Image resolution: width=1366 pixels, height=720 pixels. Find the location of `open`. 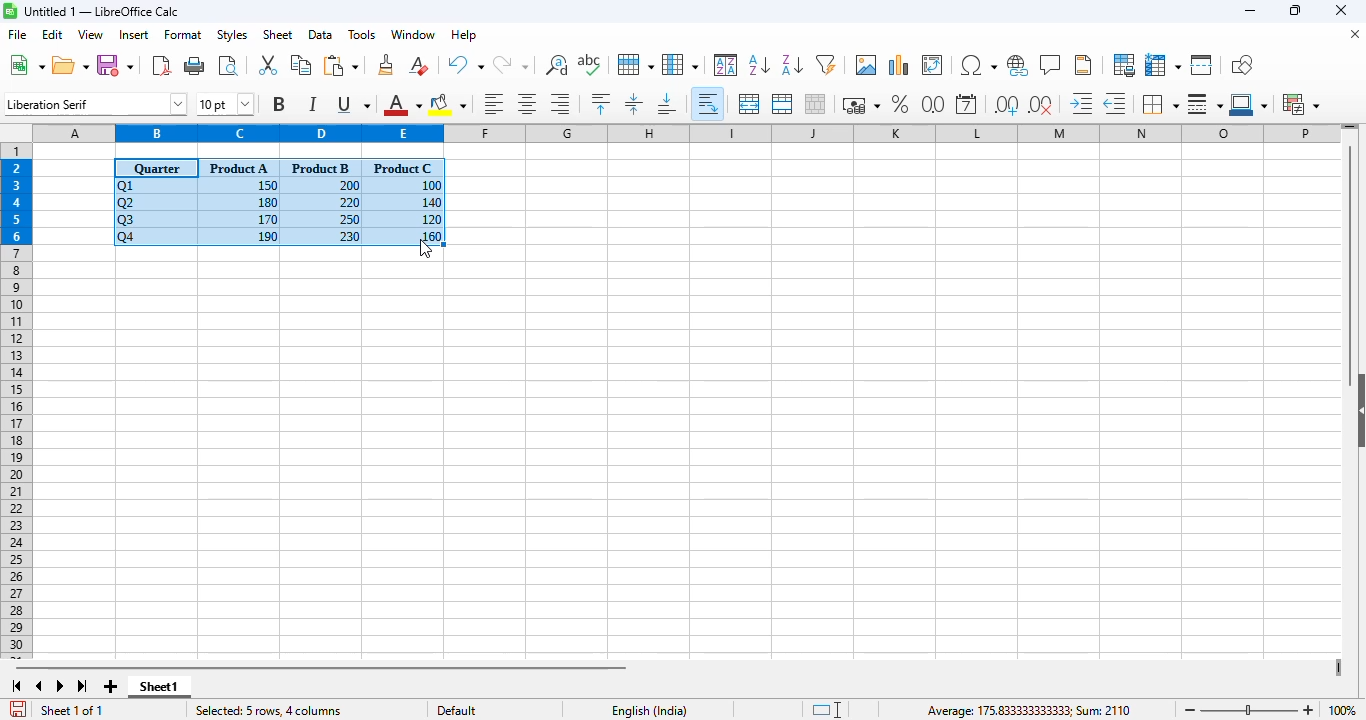

open is located at coordinates (70, 65).